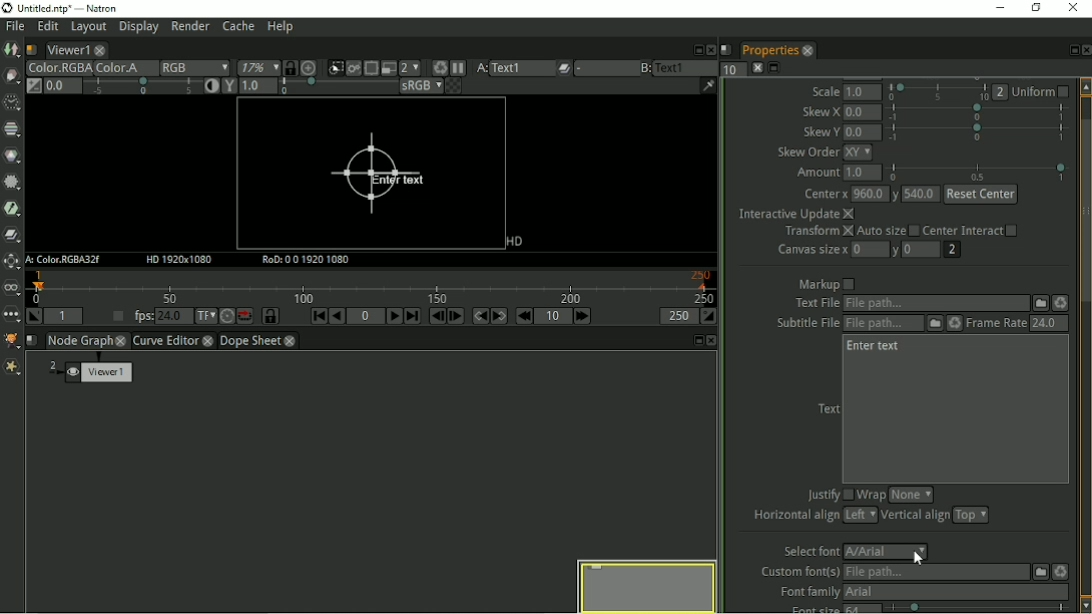  What do you see at coordinates (61, 85) in the screenshot?
I see `Gain` at bounding box center [61, 85].